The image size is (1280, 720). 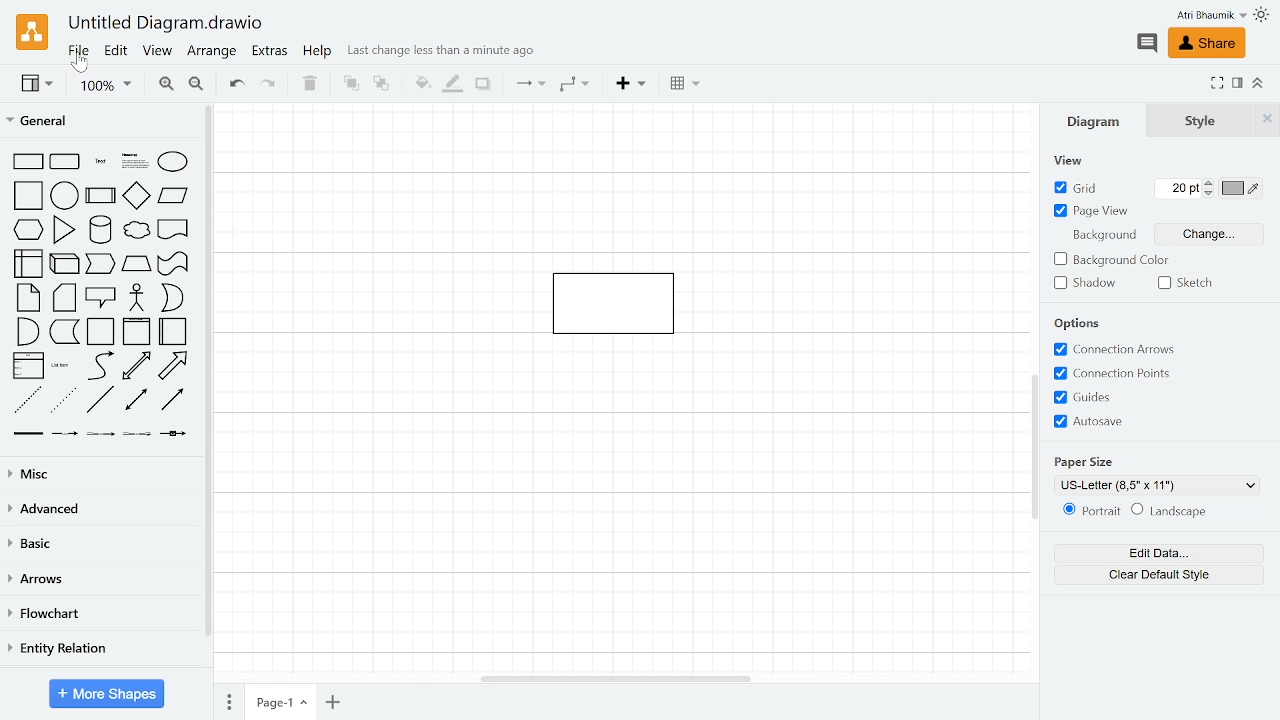 I want to click on Connection, so click(x=527, y=84).